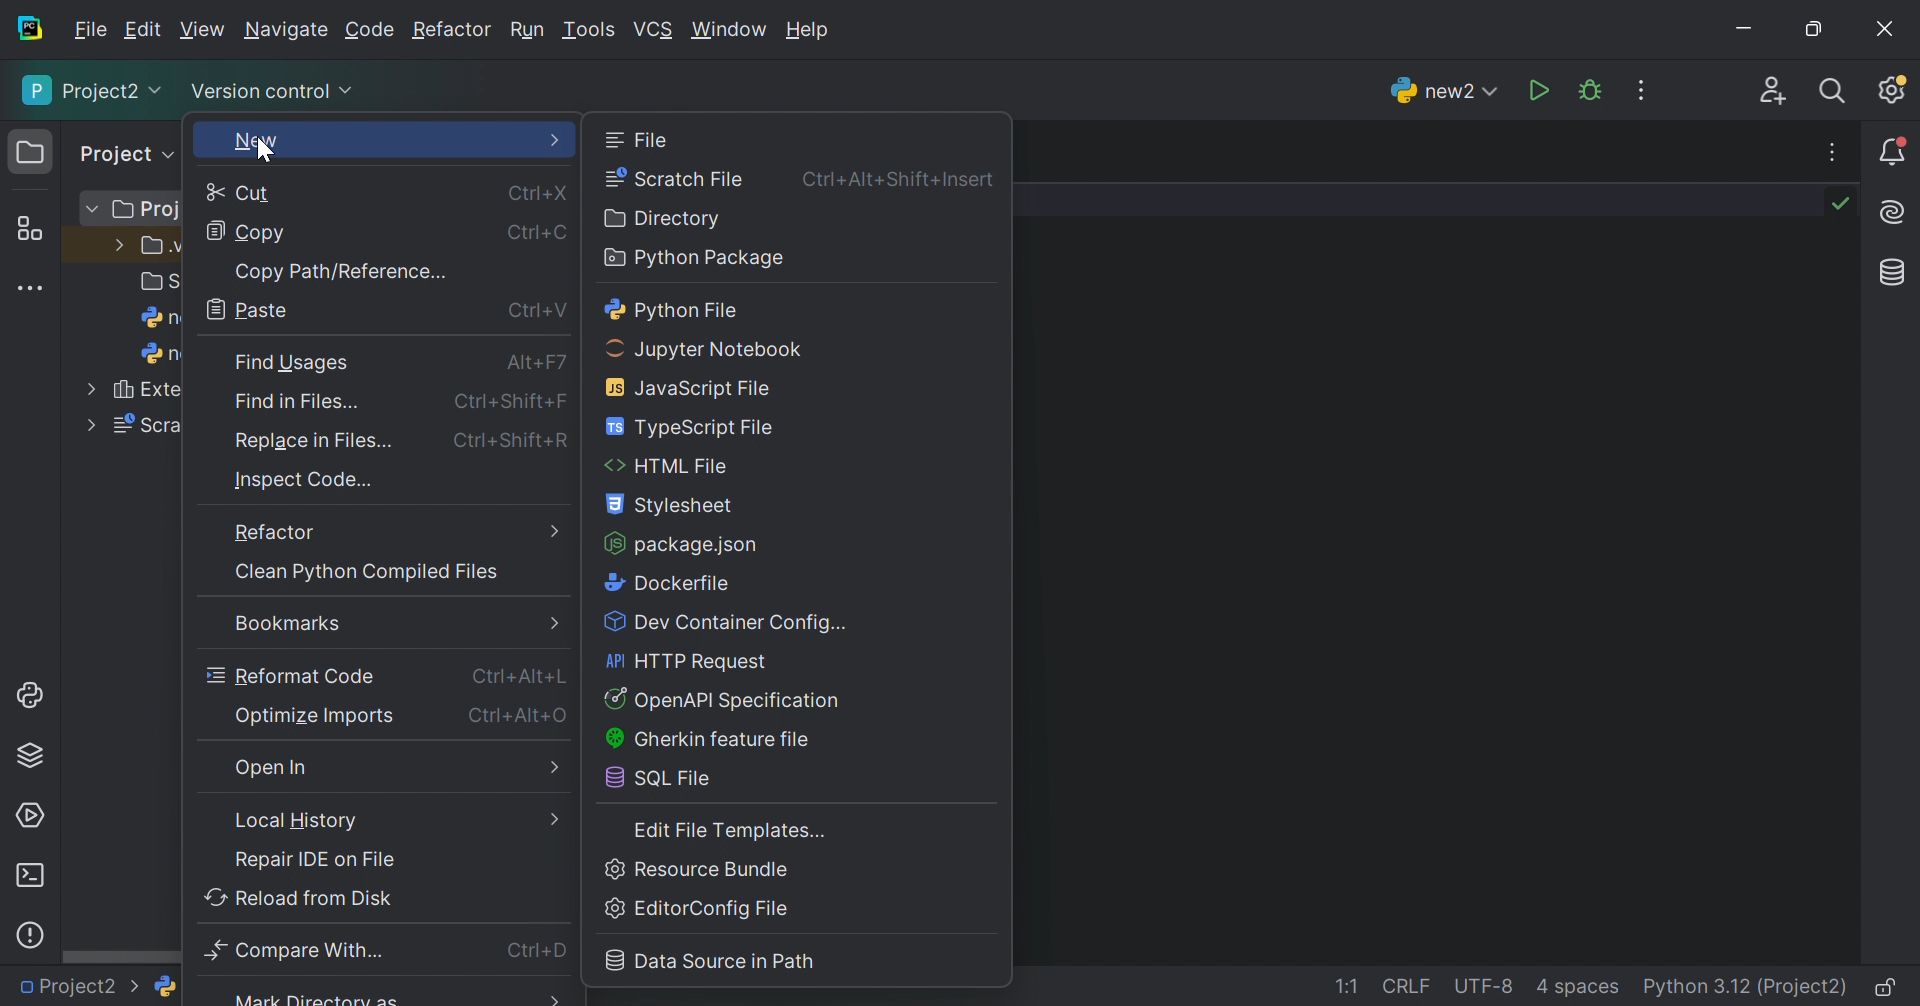 The height and width of the screenshot is (1006, 1920). What do you see at coordinates (653, 29) in the screenshot?
I see `VCS` at bounding box center [653, 29].